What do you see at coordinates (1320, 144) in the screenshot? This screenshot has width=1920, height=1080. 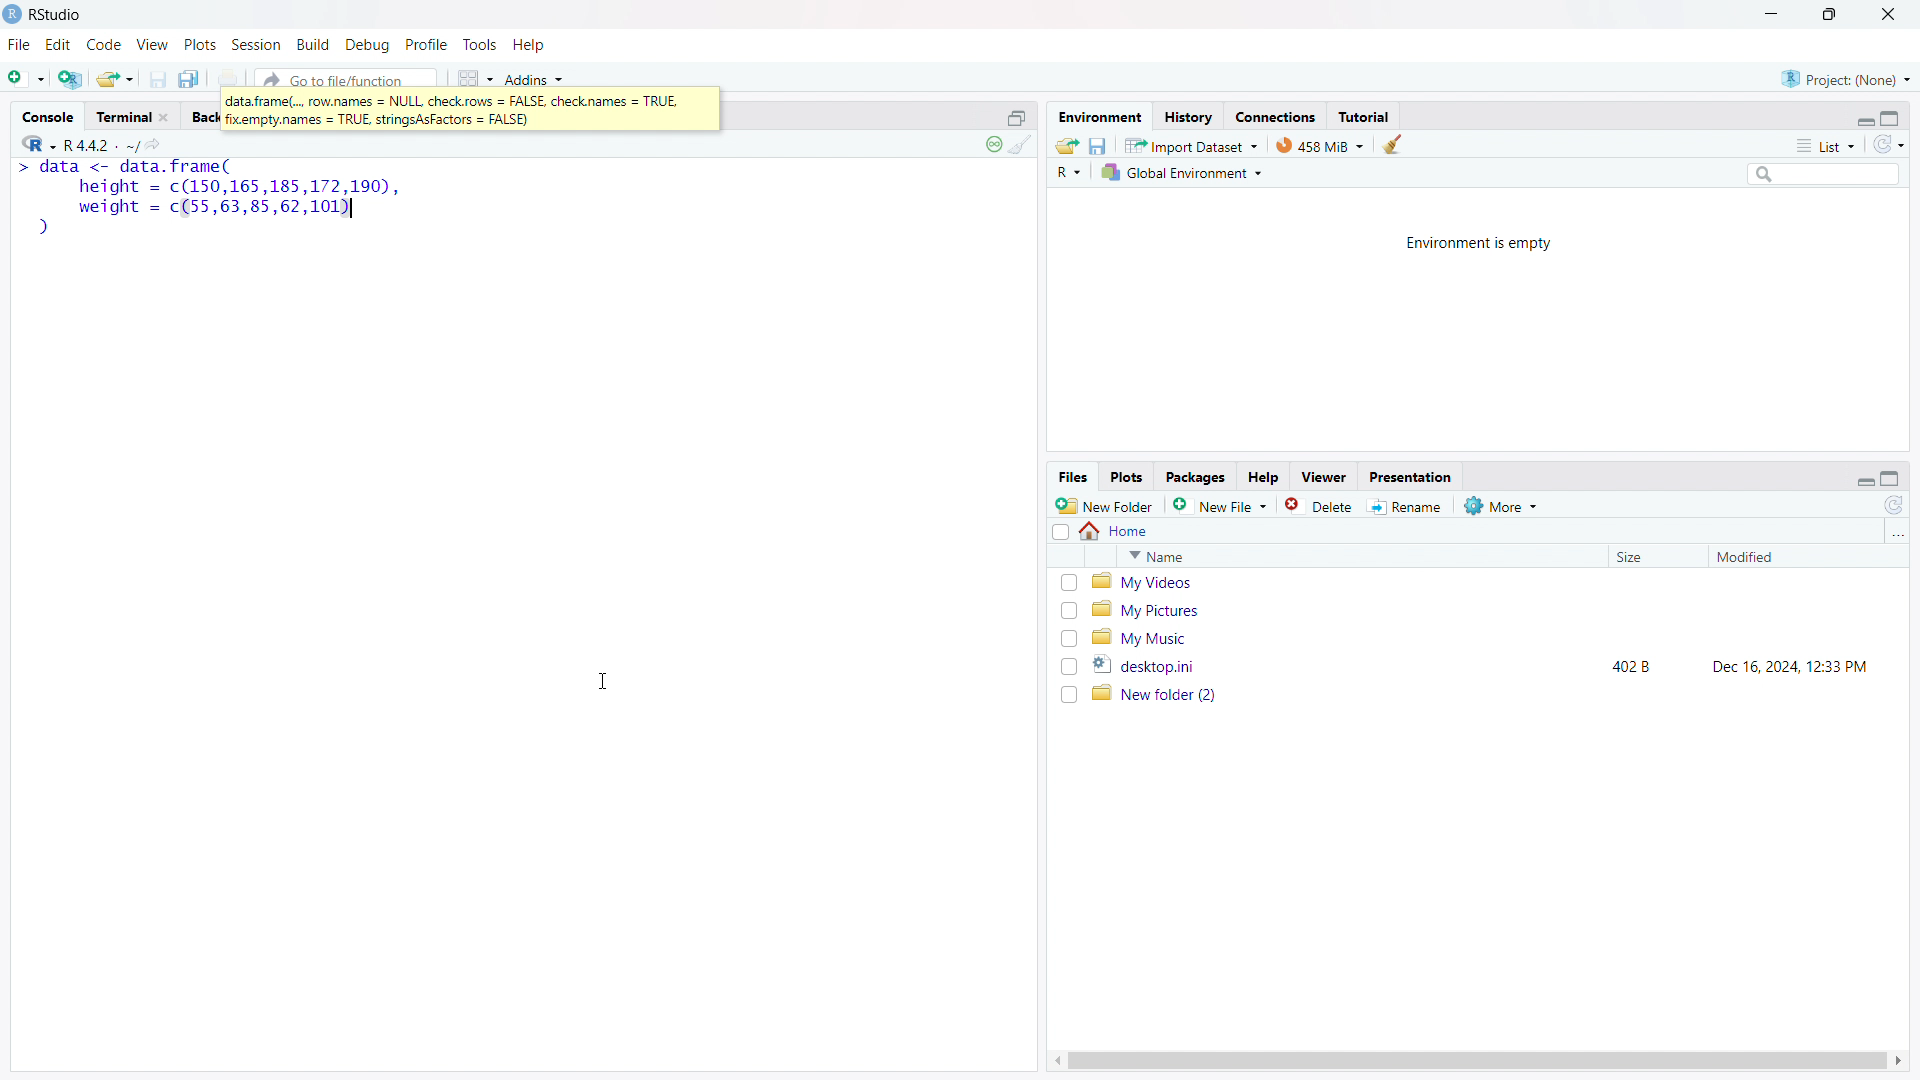 I see `memory used by R session` at bounding box center [1320, 144].